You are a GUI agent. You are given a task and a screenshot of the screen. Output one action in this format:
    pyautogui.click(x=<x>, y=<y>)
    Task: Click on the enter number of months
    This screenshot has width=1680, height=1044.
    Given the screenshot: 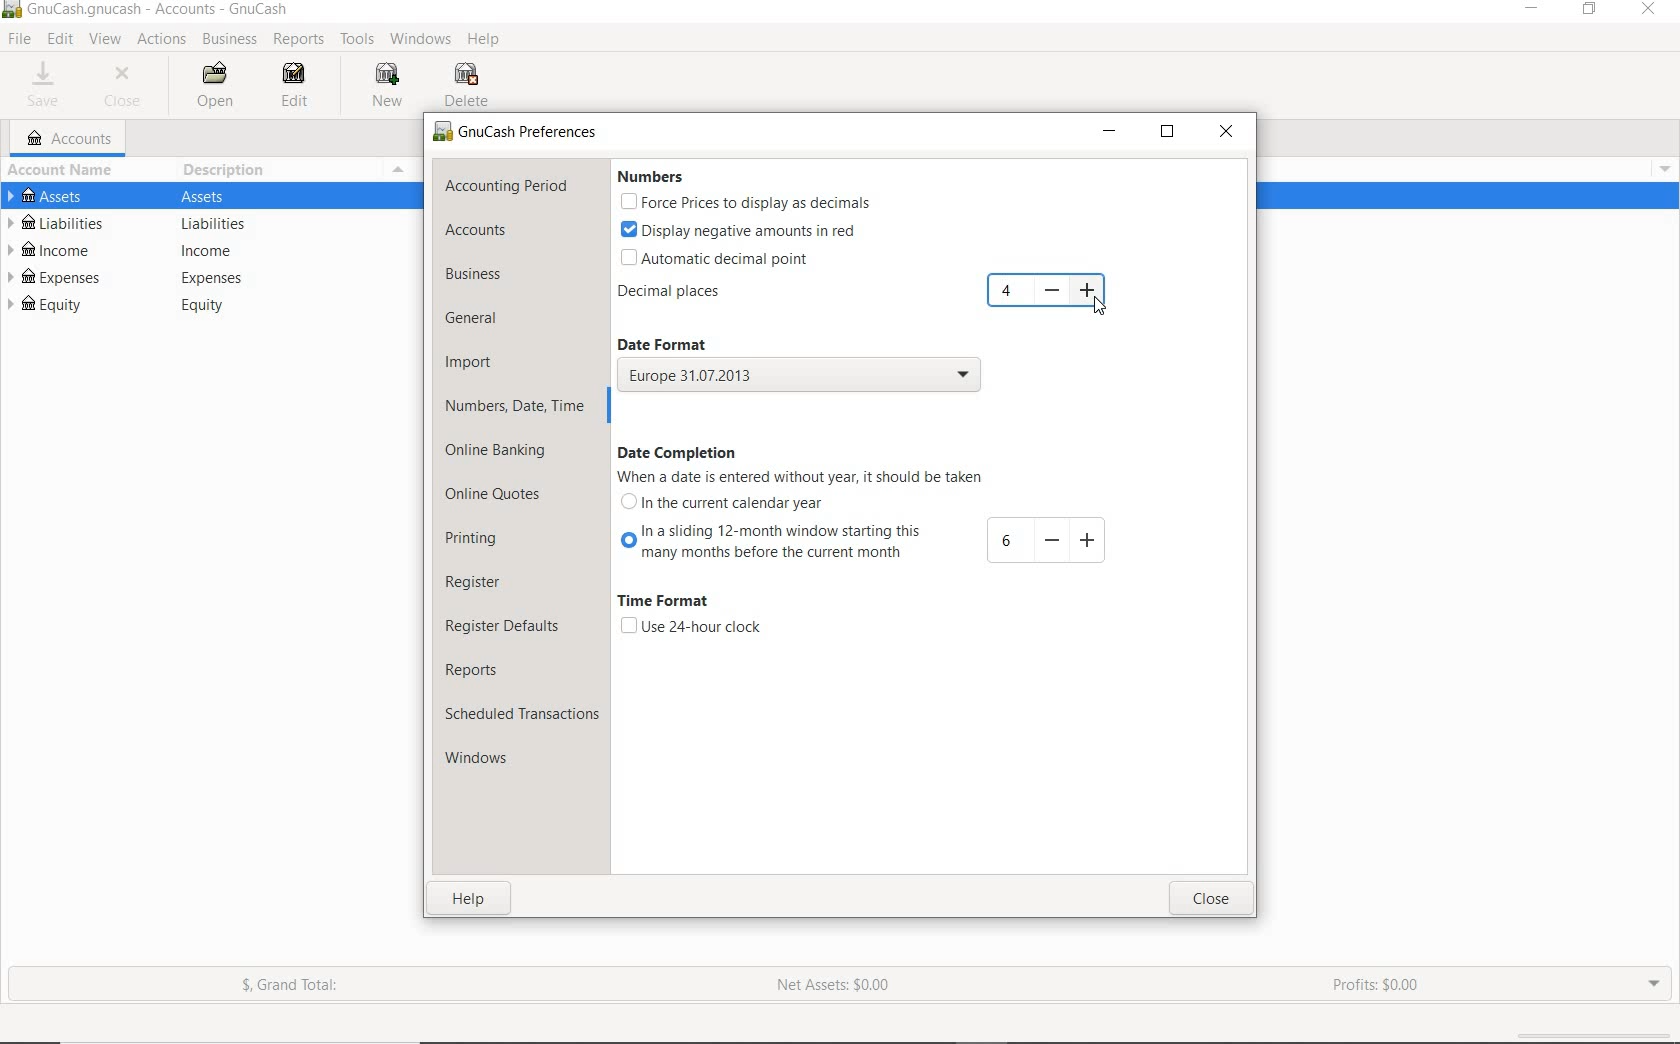 What is the action you would take?
    pyautogui.click(x=1006, y=542)
    